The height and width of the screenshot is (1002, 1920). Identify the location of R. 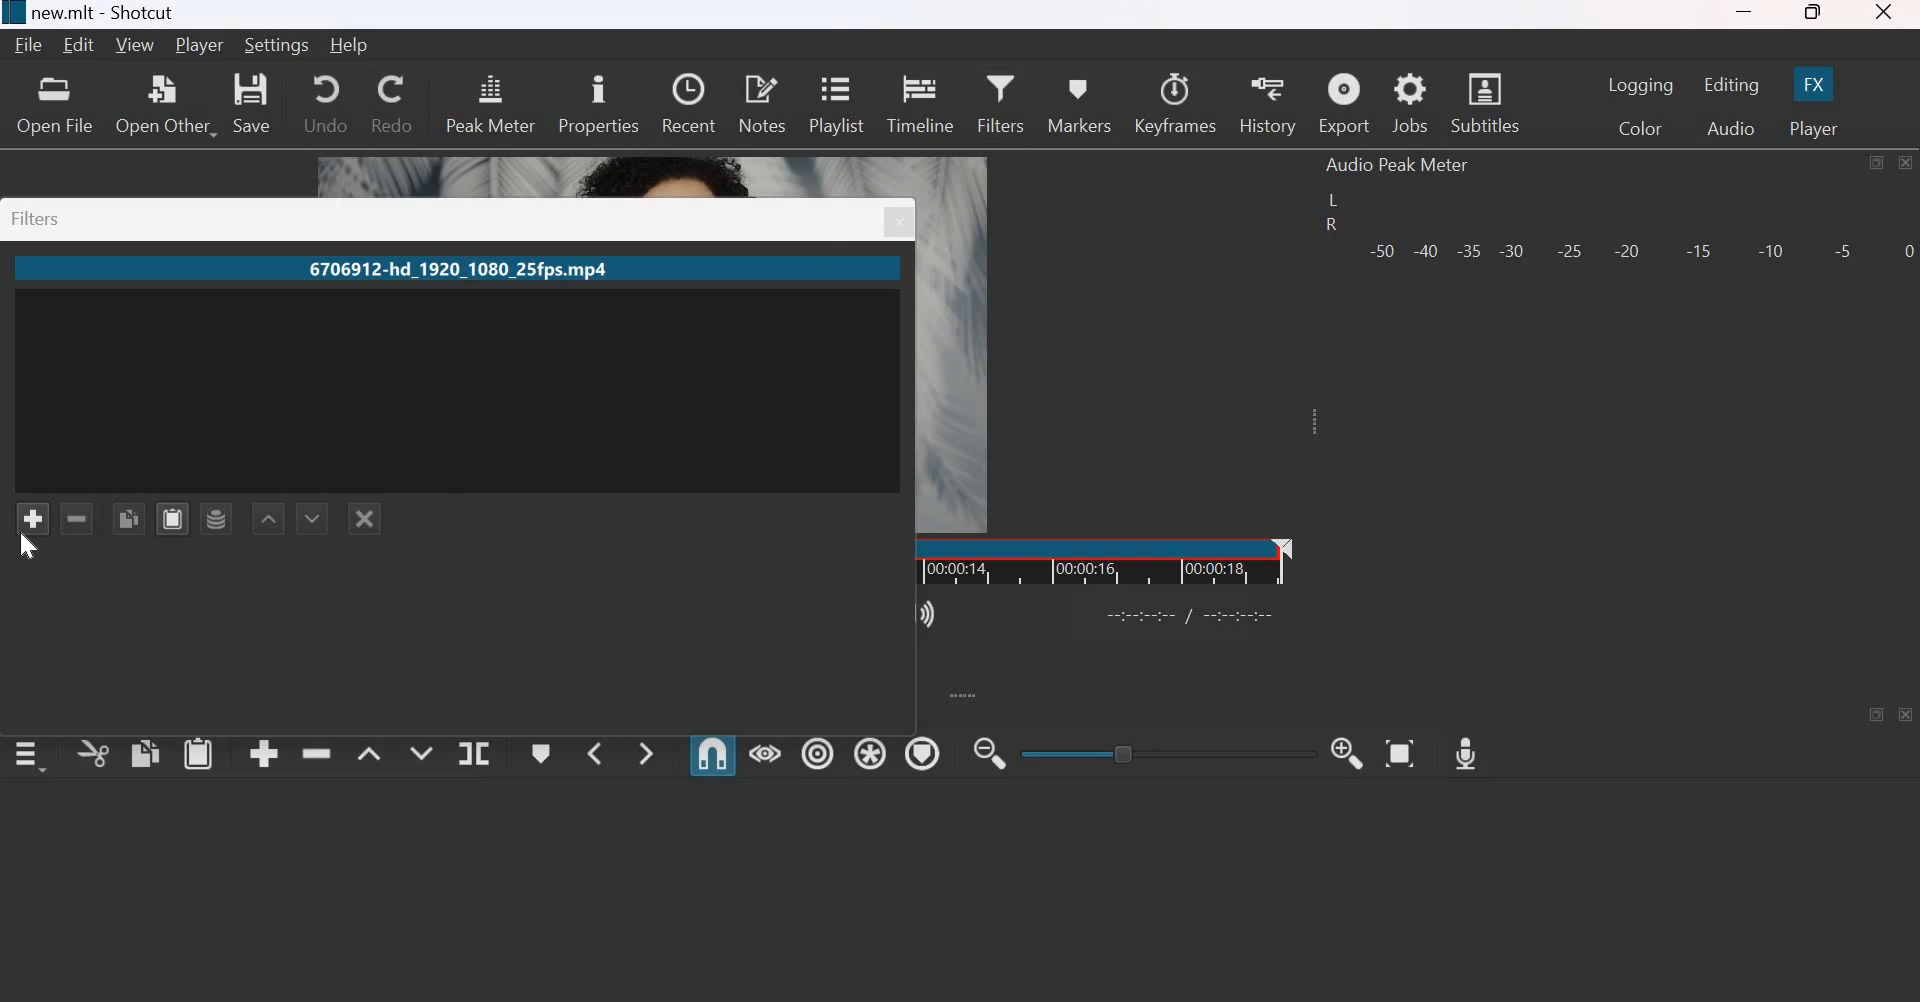
(1329, 227).